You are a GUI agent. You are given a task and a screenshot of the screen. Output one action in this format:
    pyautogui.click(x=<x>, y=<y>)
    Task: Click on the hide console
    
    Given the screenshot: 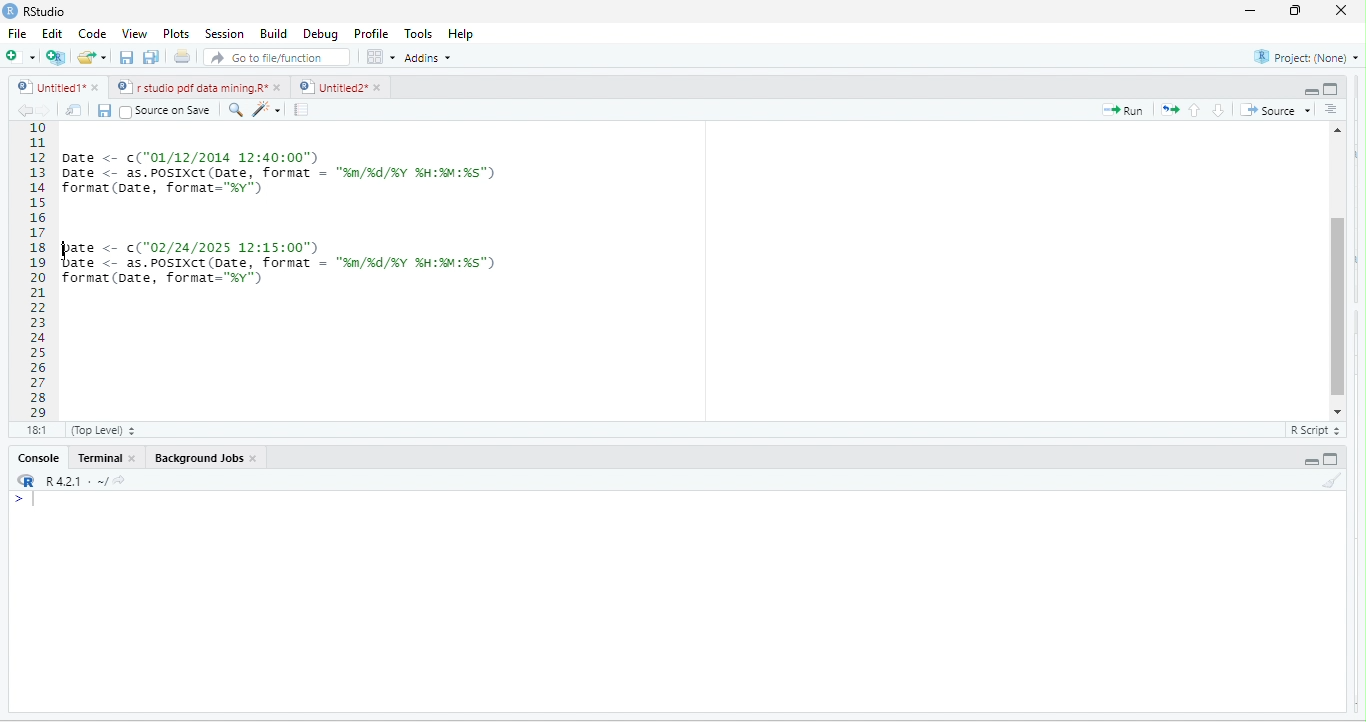 What is the action you would take?
    pyautogui.click(x=1334, y=89)
    